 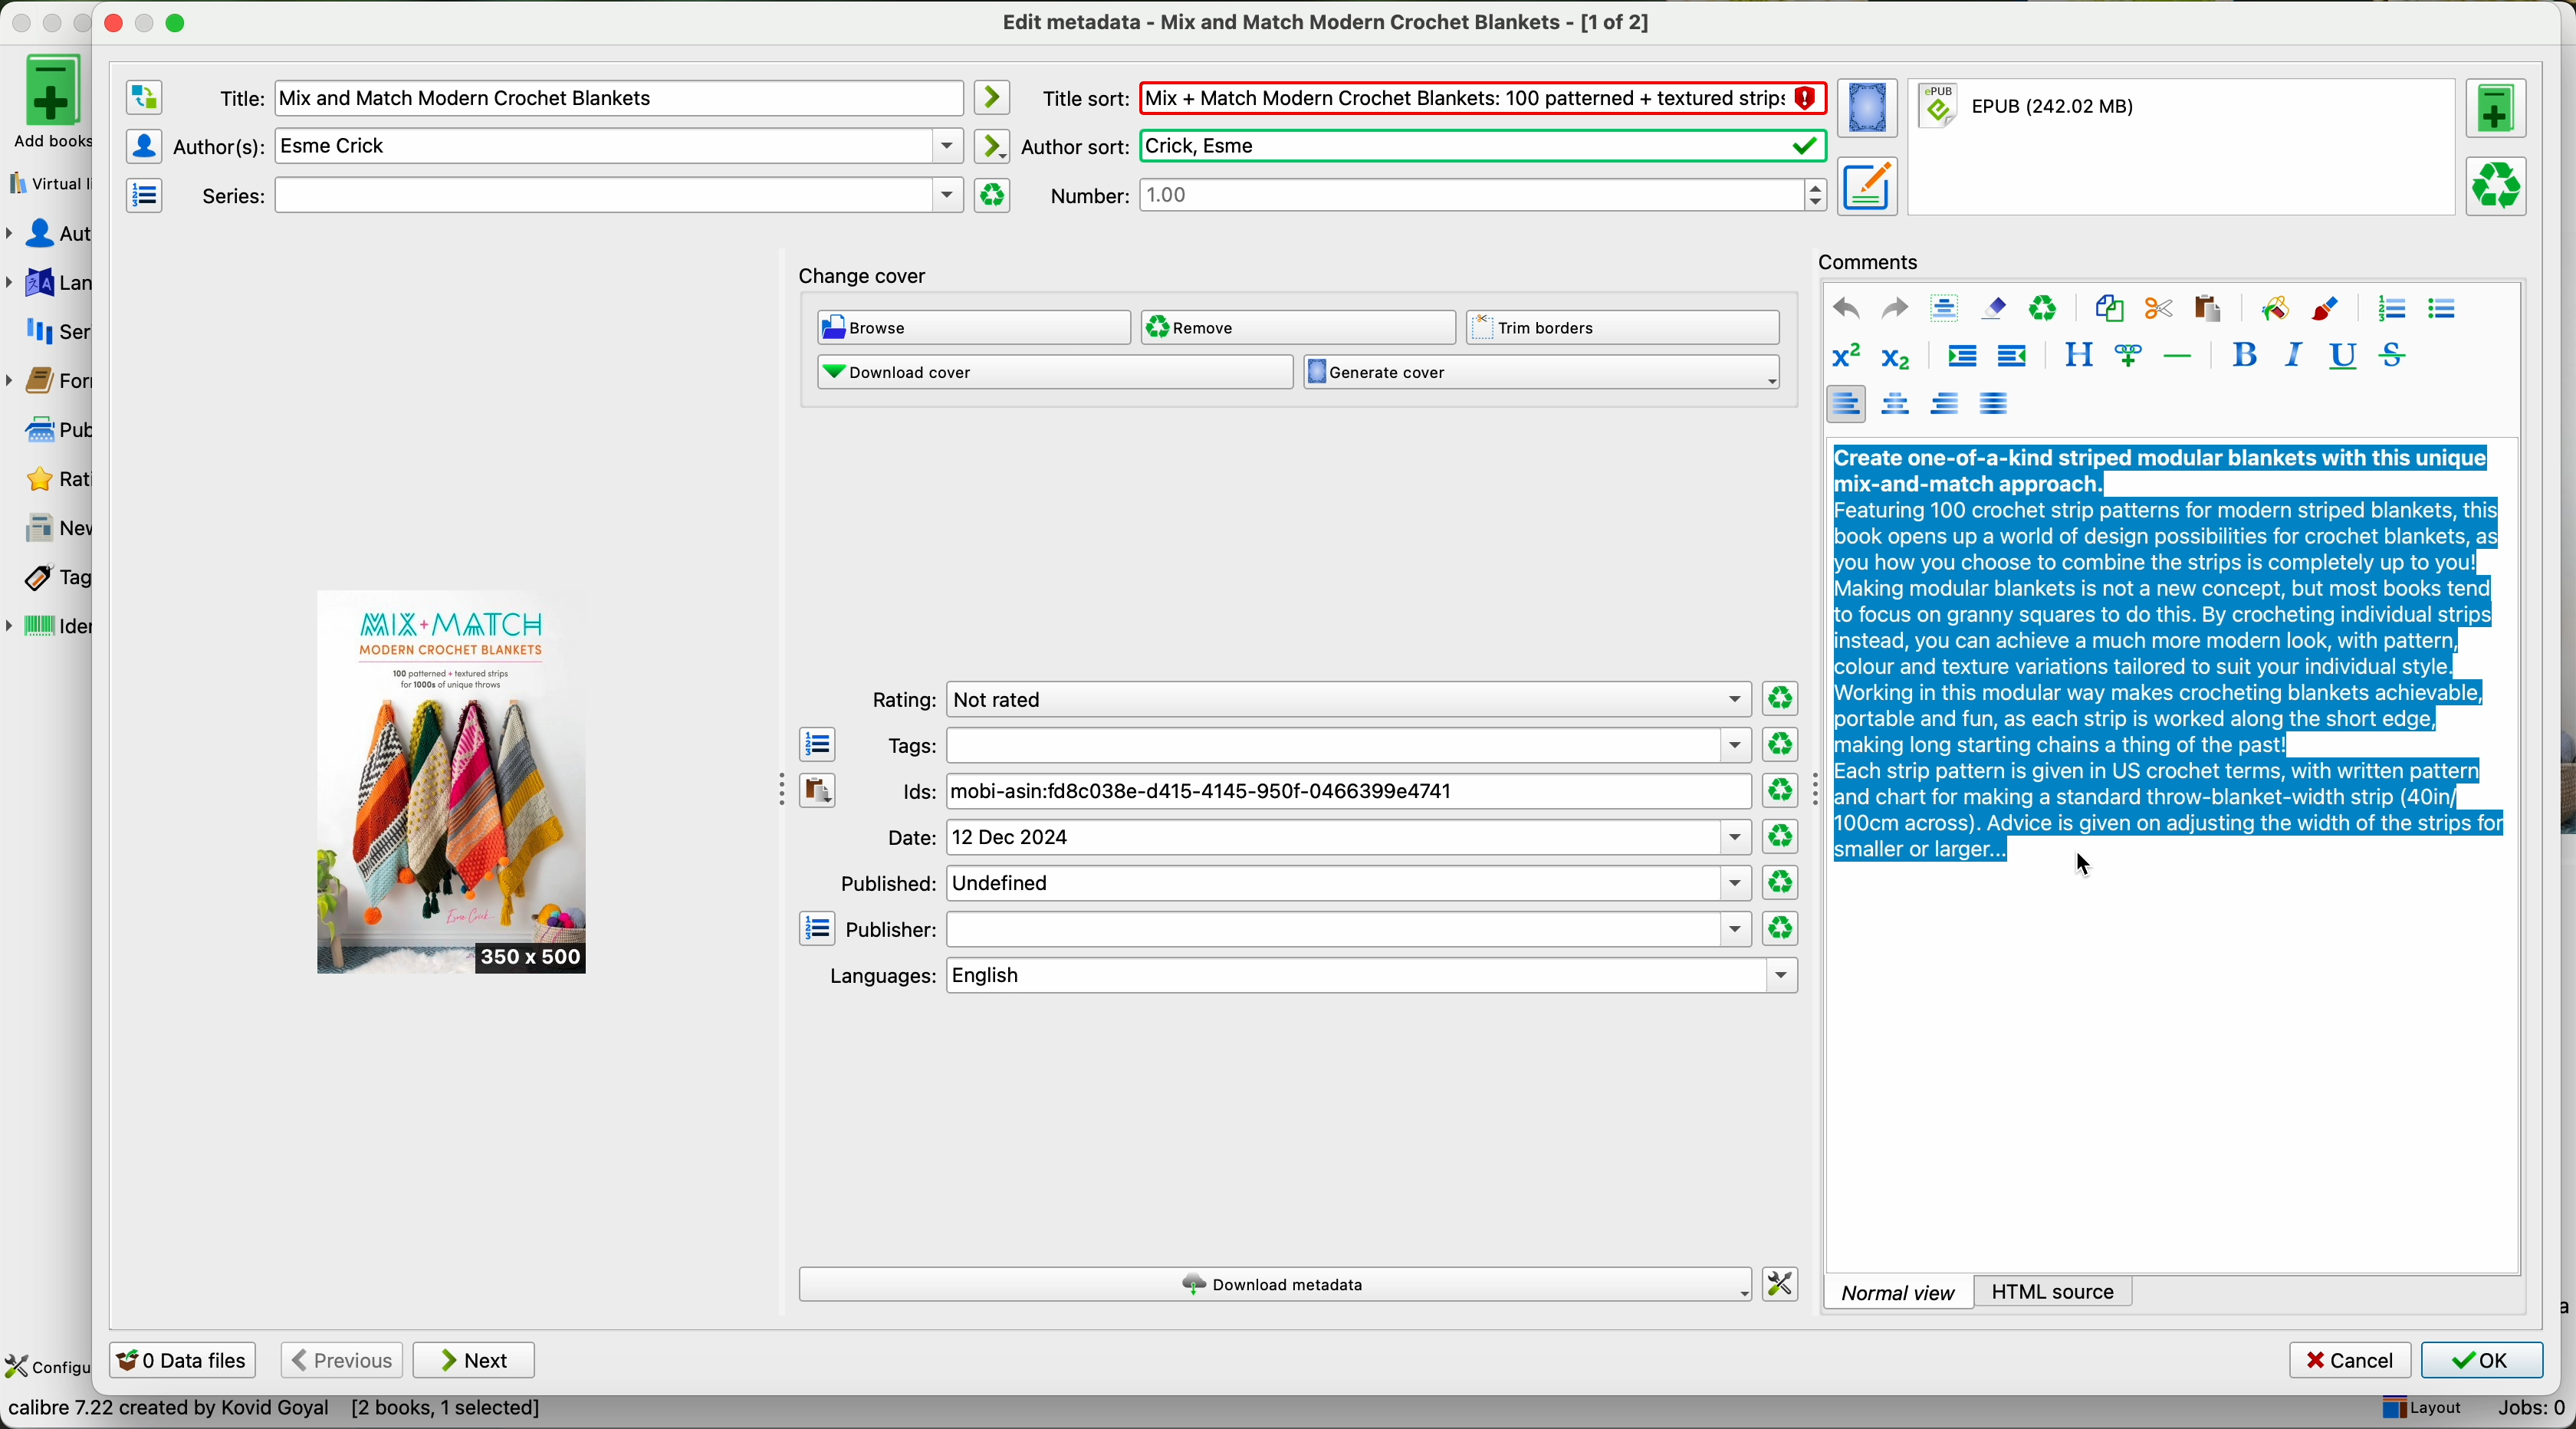 I want to click on browse, so click(x=975, y=329).